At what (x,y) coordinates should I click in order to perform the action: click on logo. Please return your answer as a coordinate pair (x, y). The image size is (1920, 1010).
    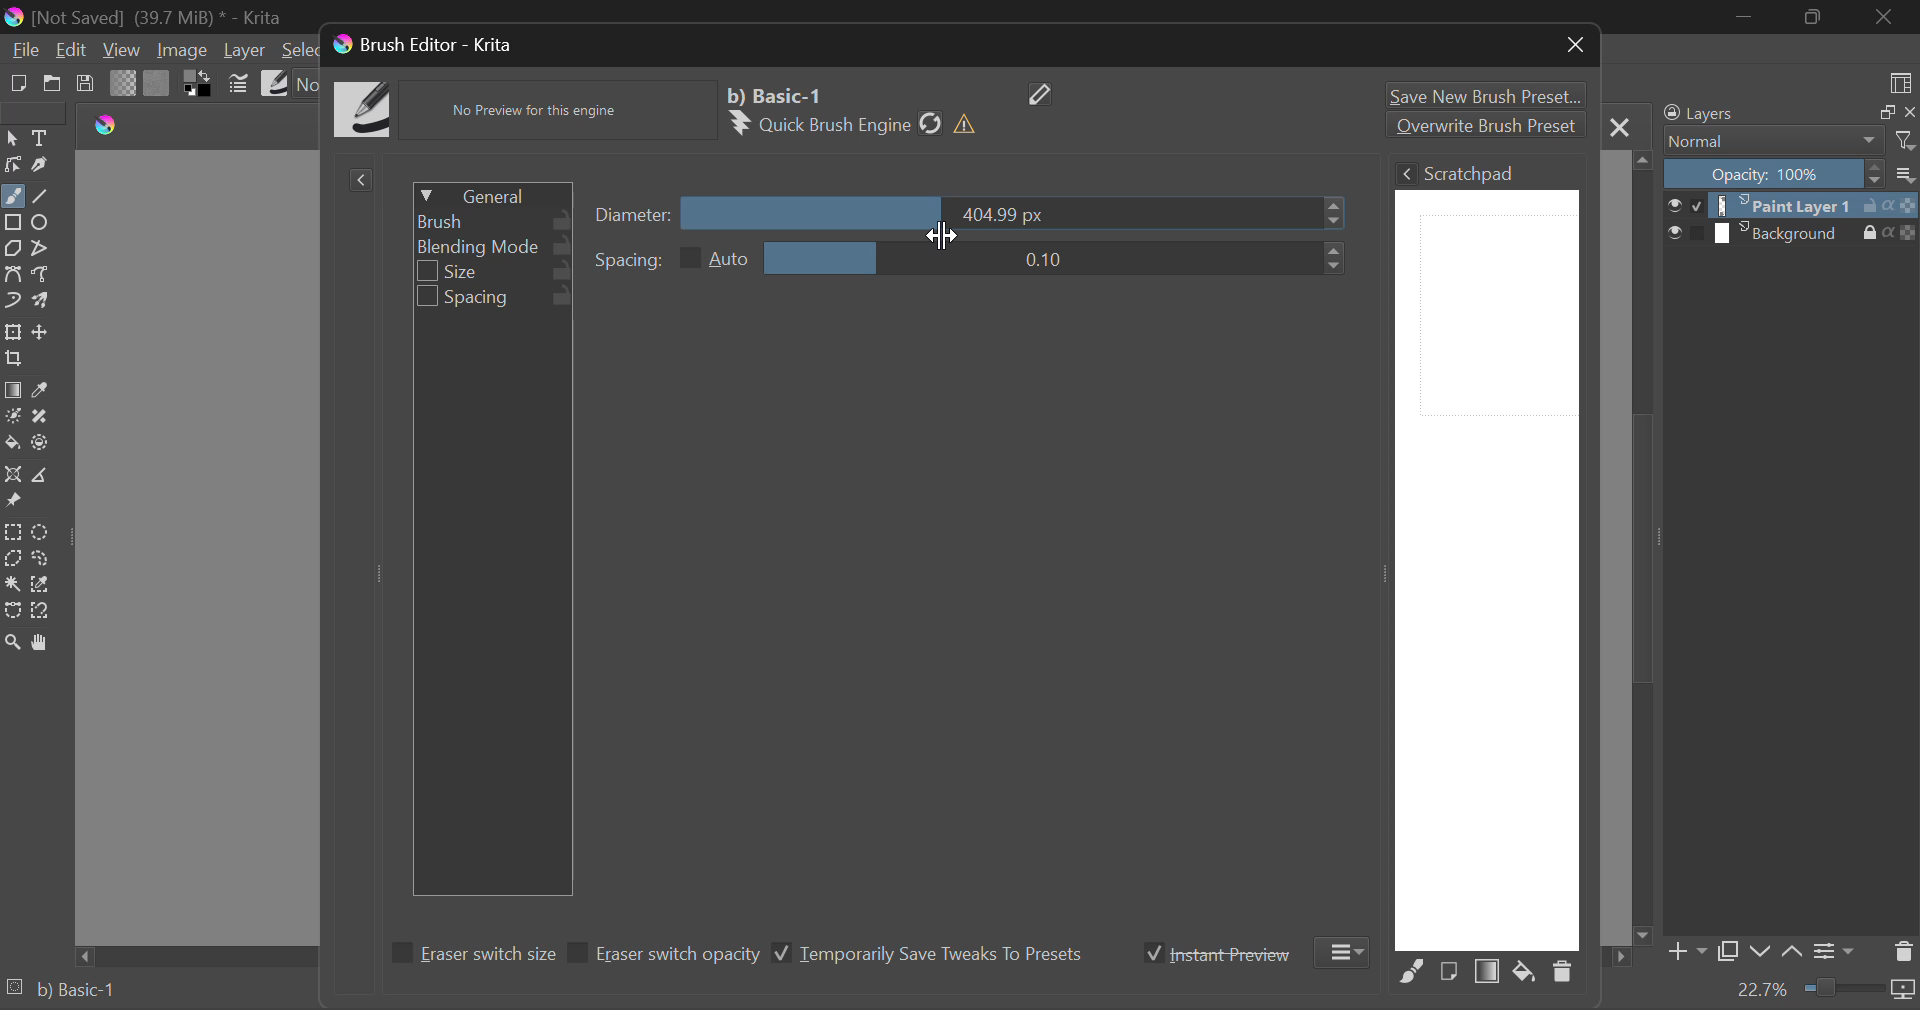
    Looking at the image, I should click on (112, 125).